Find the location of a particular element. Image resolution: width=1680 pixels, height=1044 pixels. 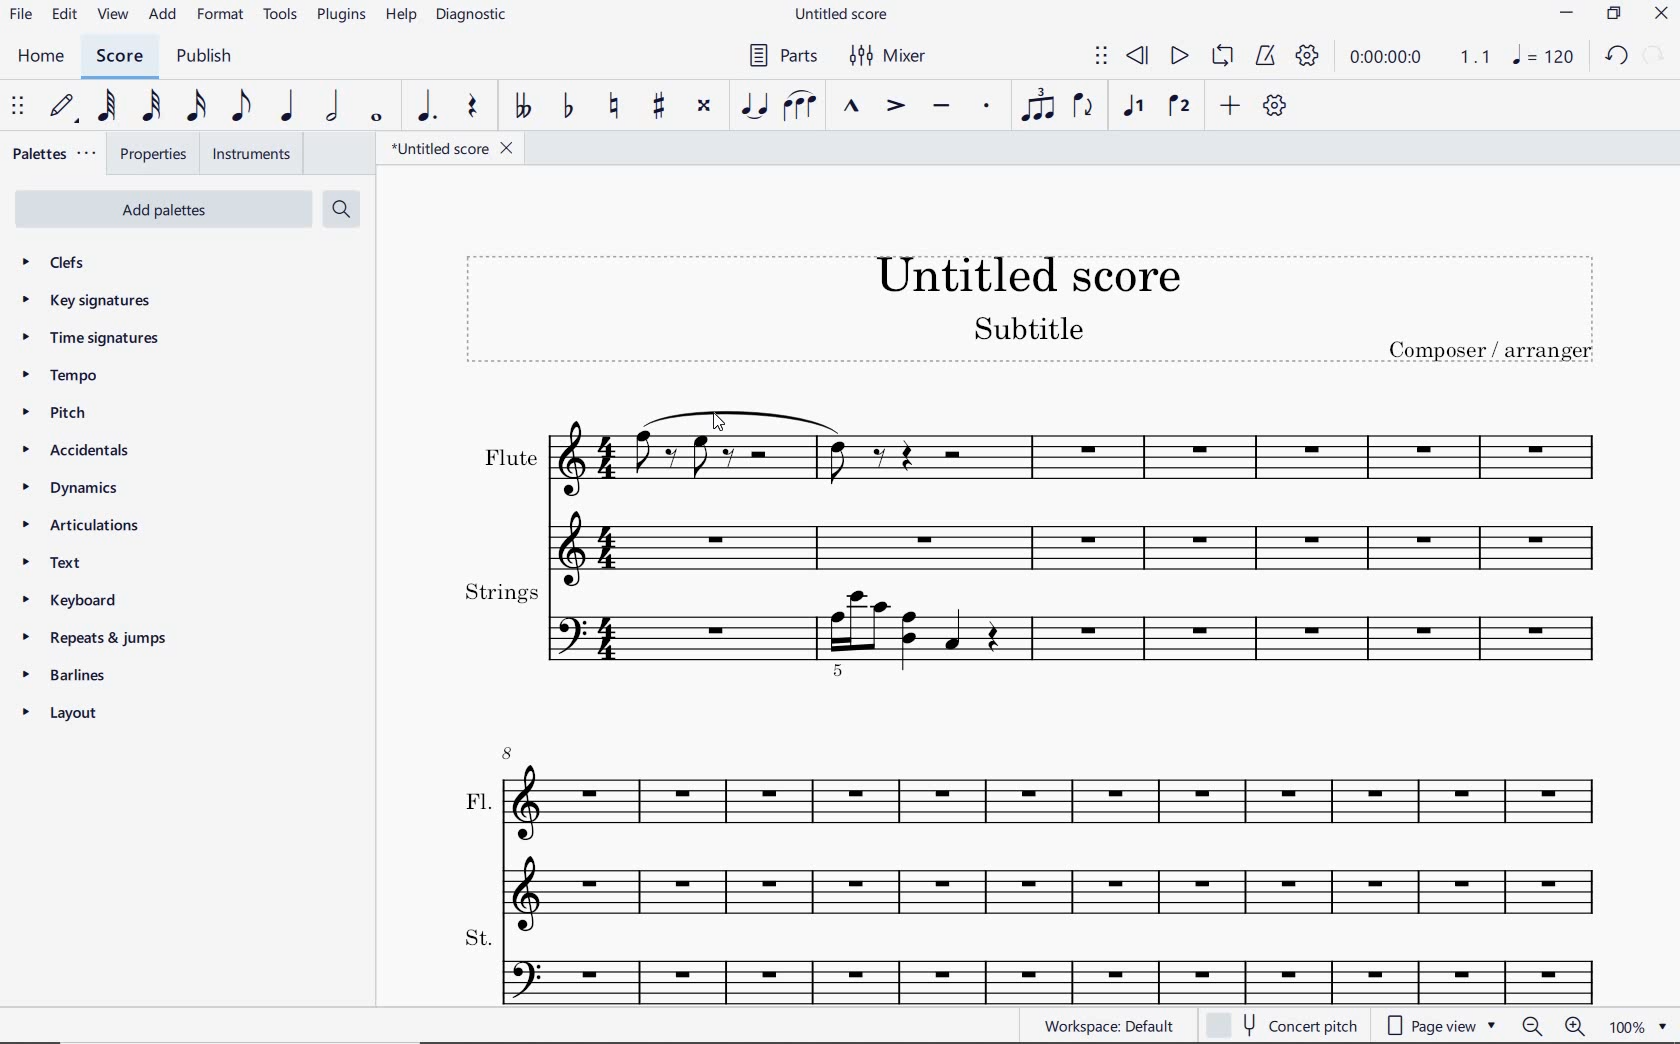

plugins is located at coordinates (339, 15).